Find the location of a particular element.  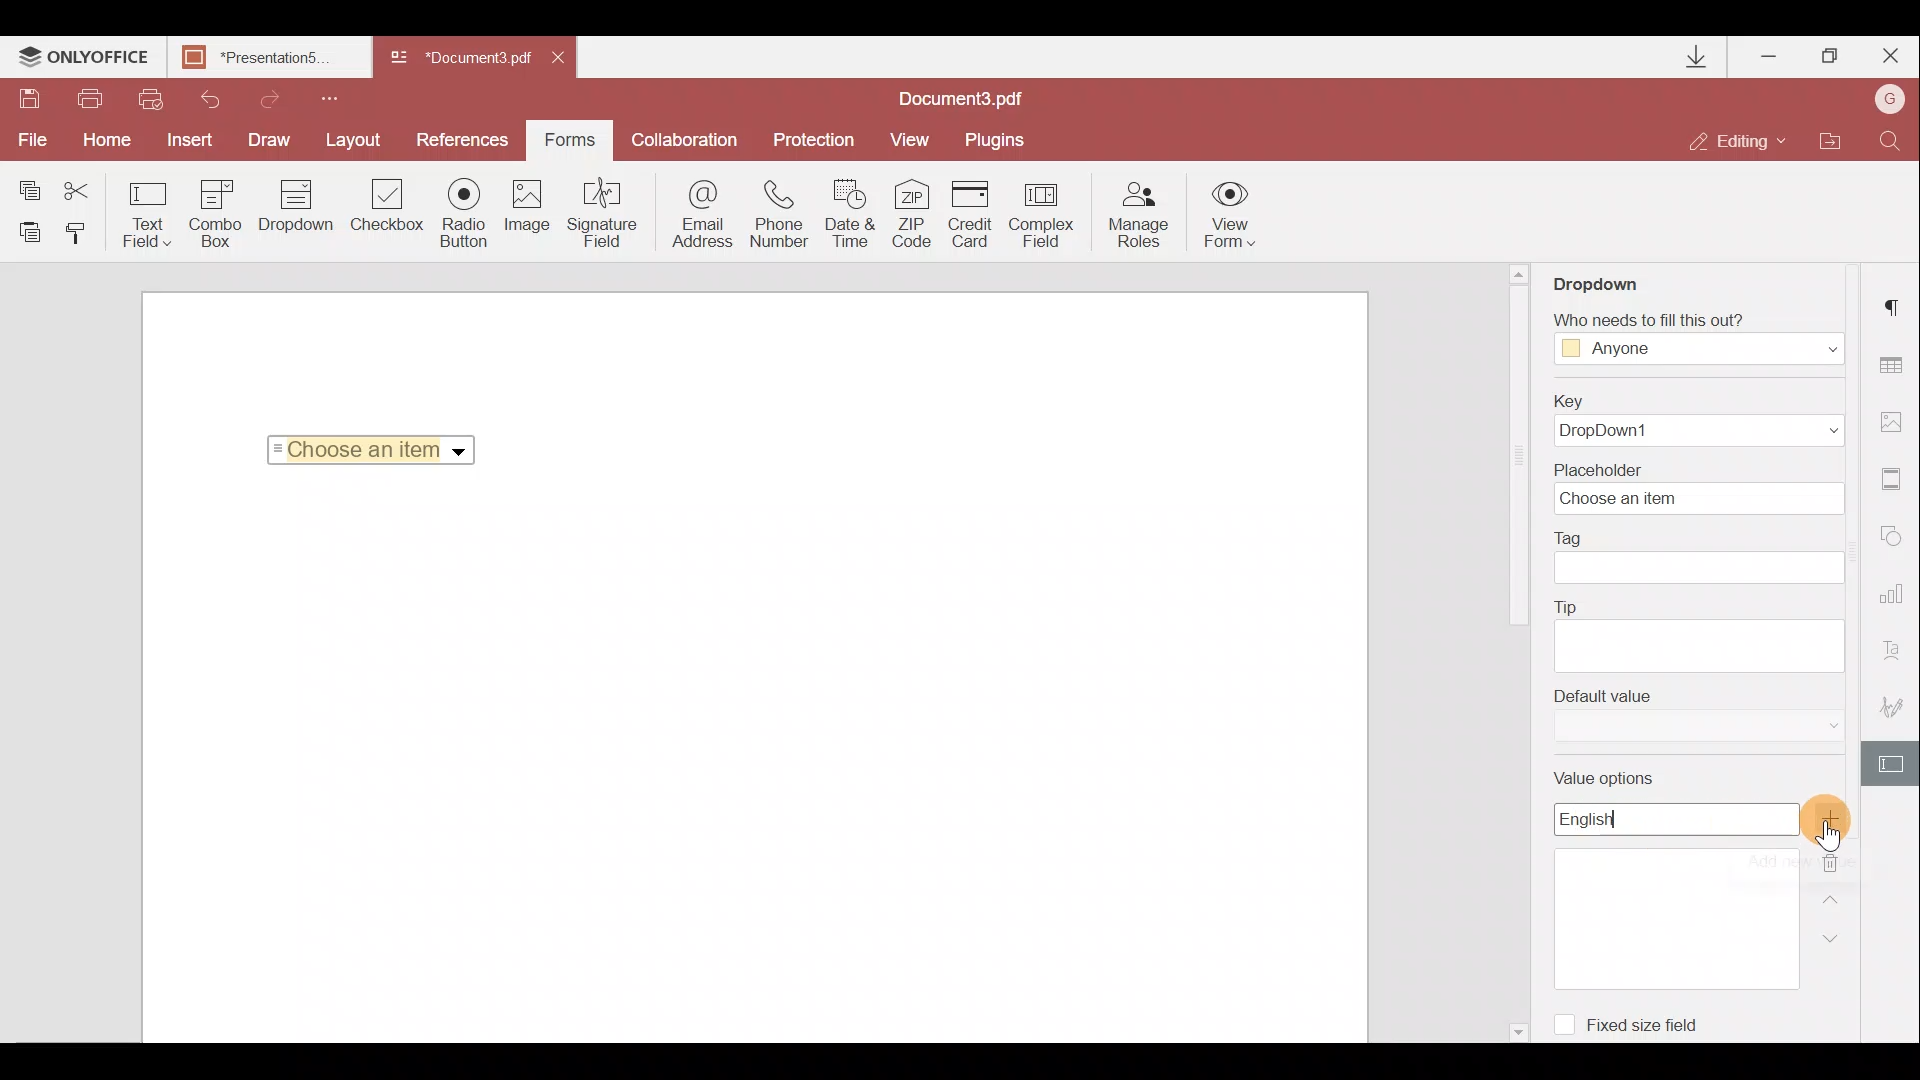

Tip is located at coordinates (1698, 633).